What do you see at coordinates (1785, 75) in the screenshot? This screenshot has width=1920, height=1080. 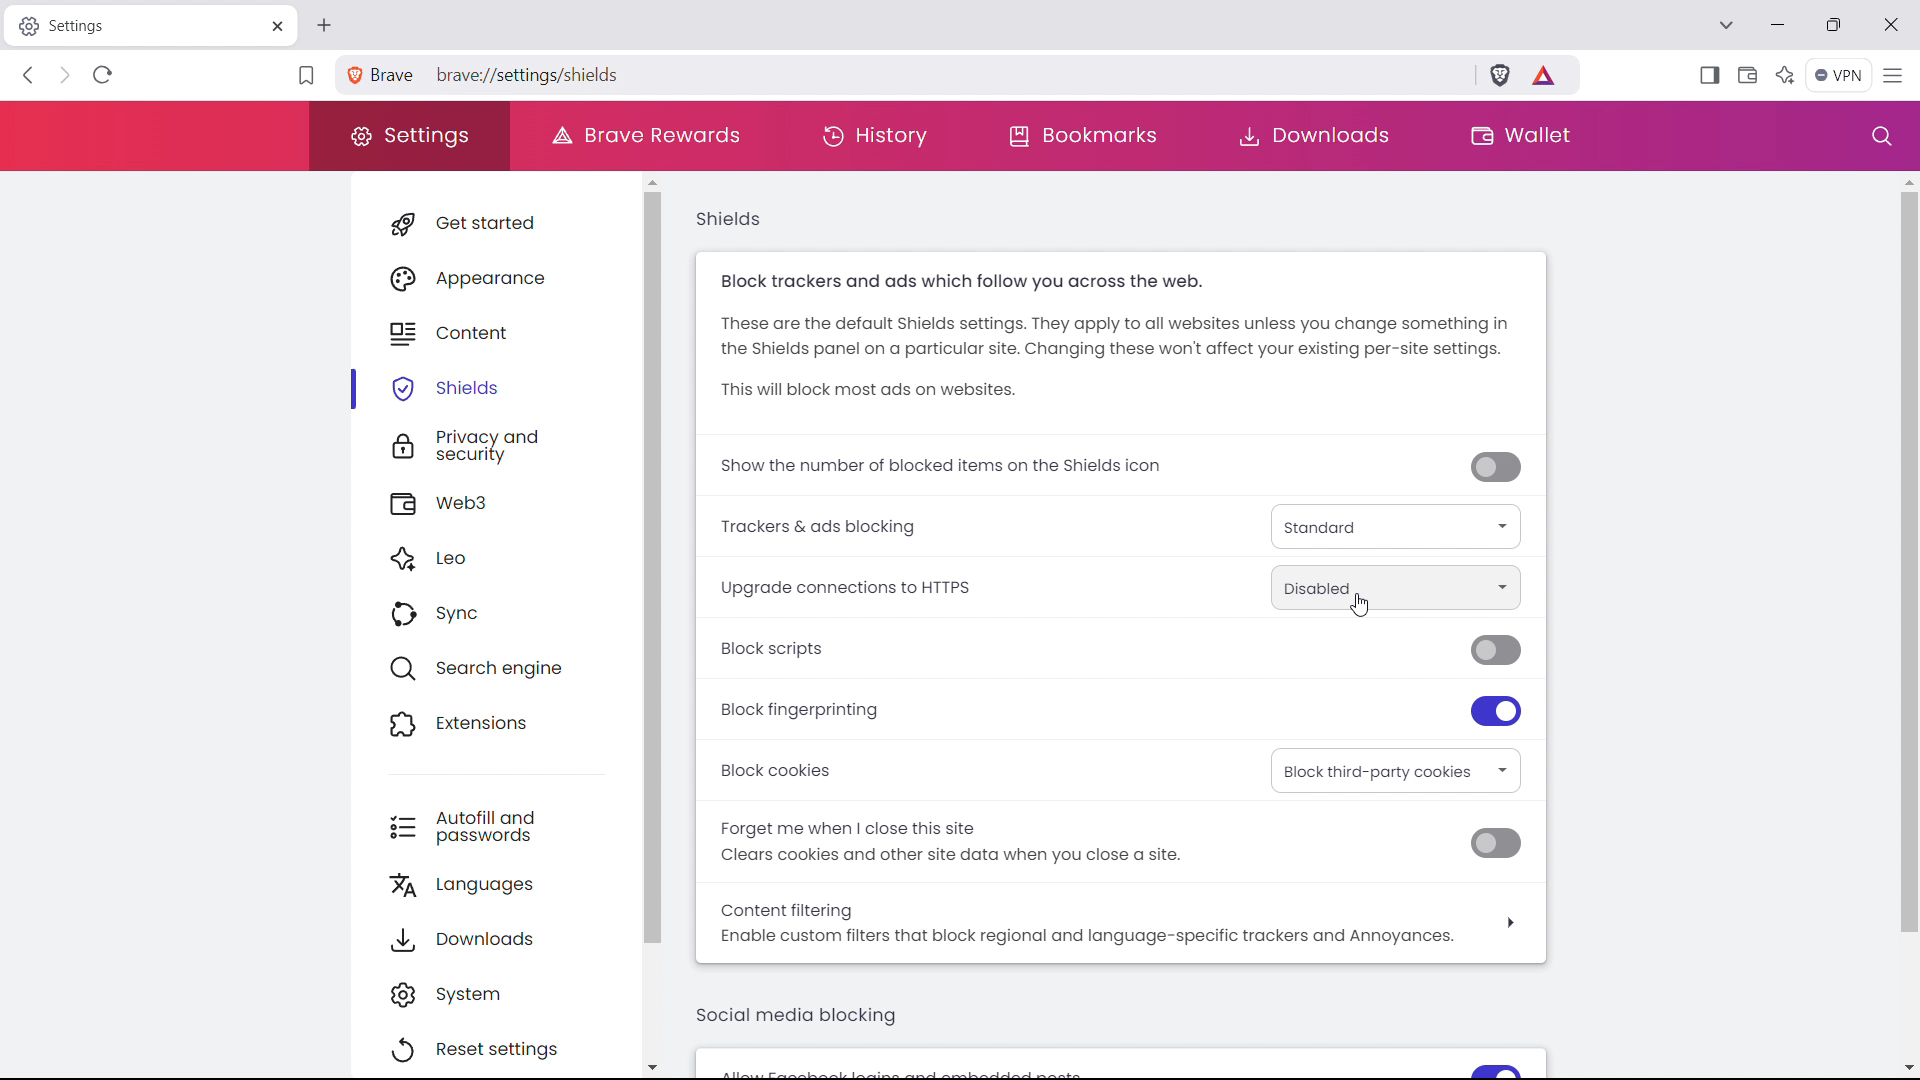 I see `leo AI` at bounding box center [1785, 75].